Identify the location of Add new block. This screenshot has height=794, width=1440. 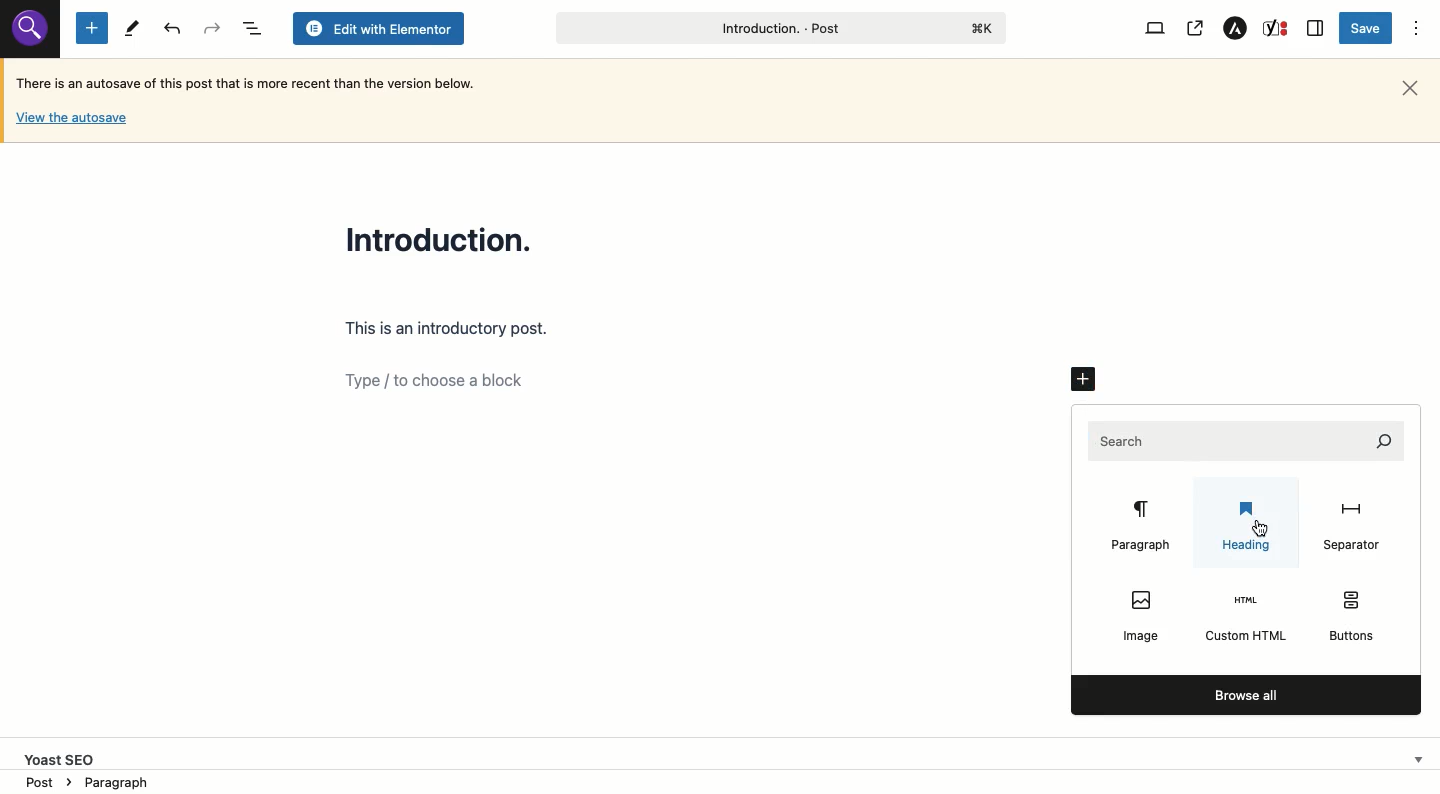
(1085, 381).